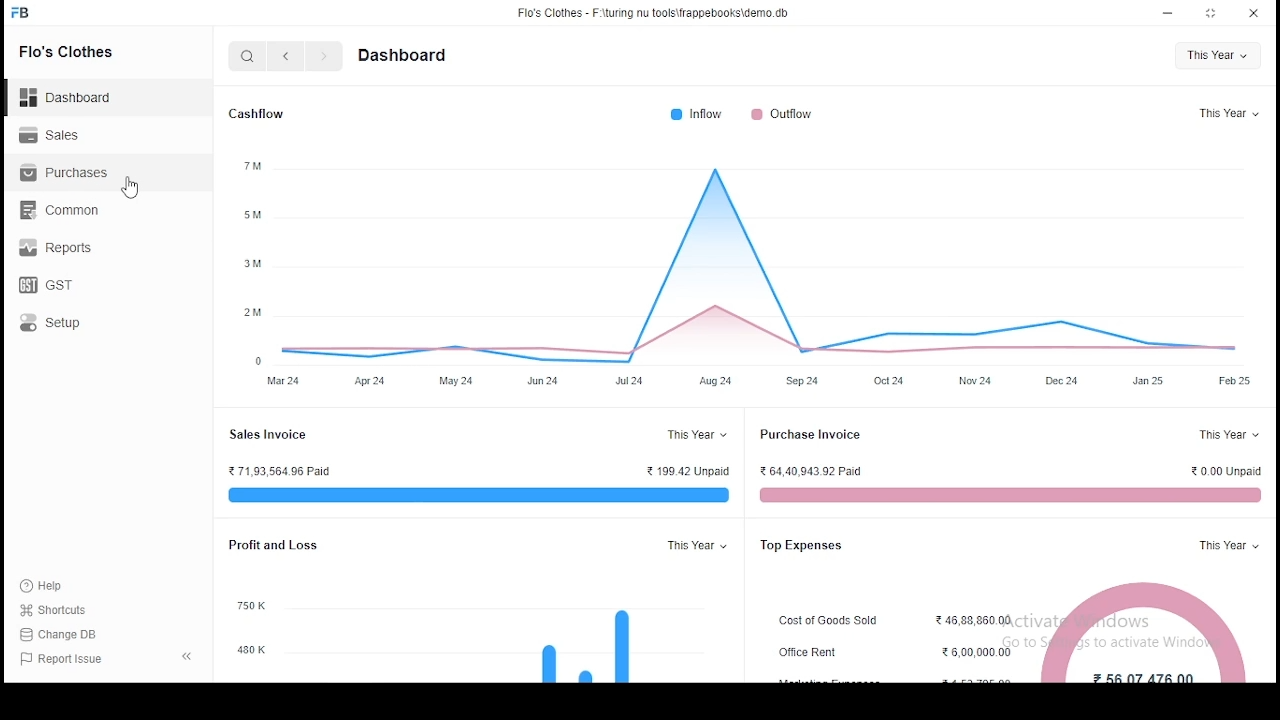  What do you see at coordinates (815, 652) in the screenshot?
I see `office rent` at bounding box center [815, 652].